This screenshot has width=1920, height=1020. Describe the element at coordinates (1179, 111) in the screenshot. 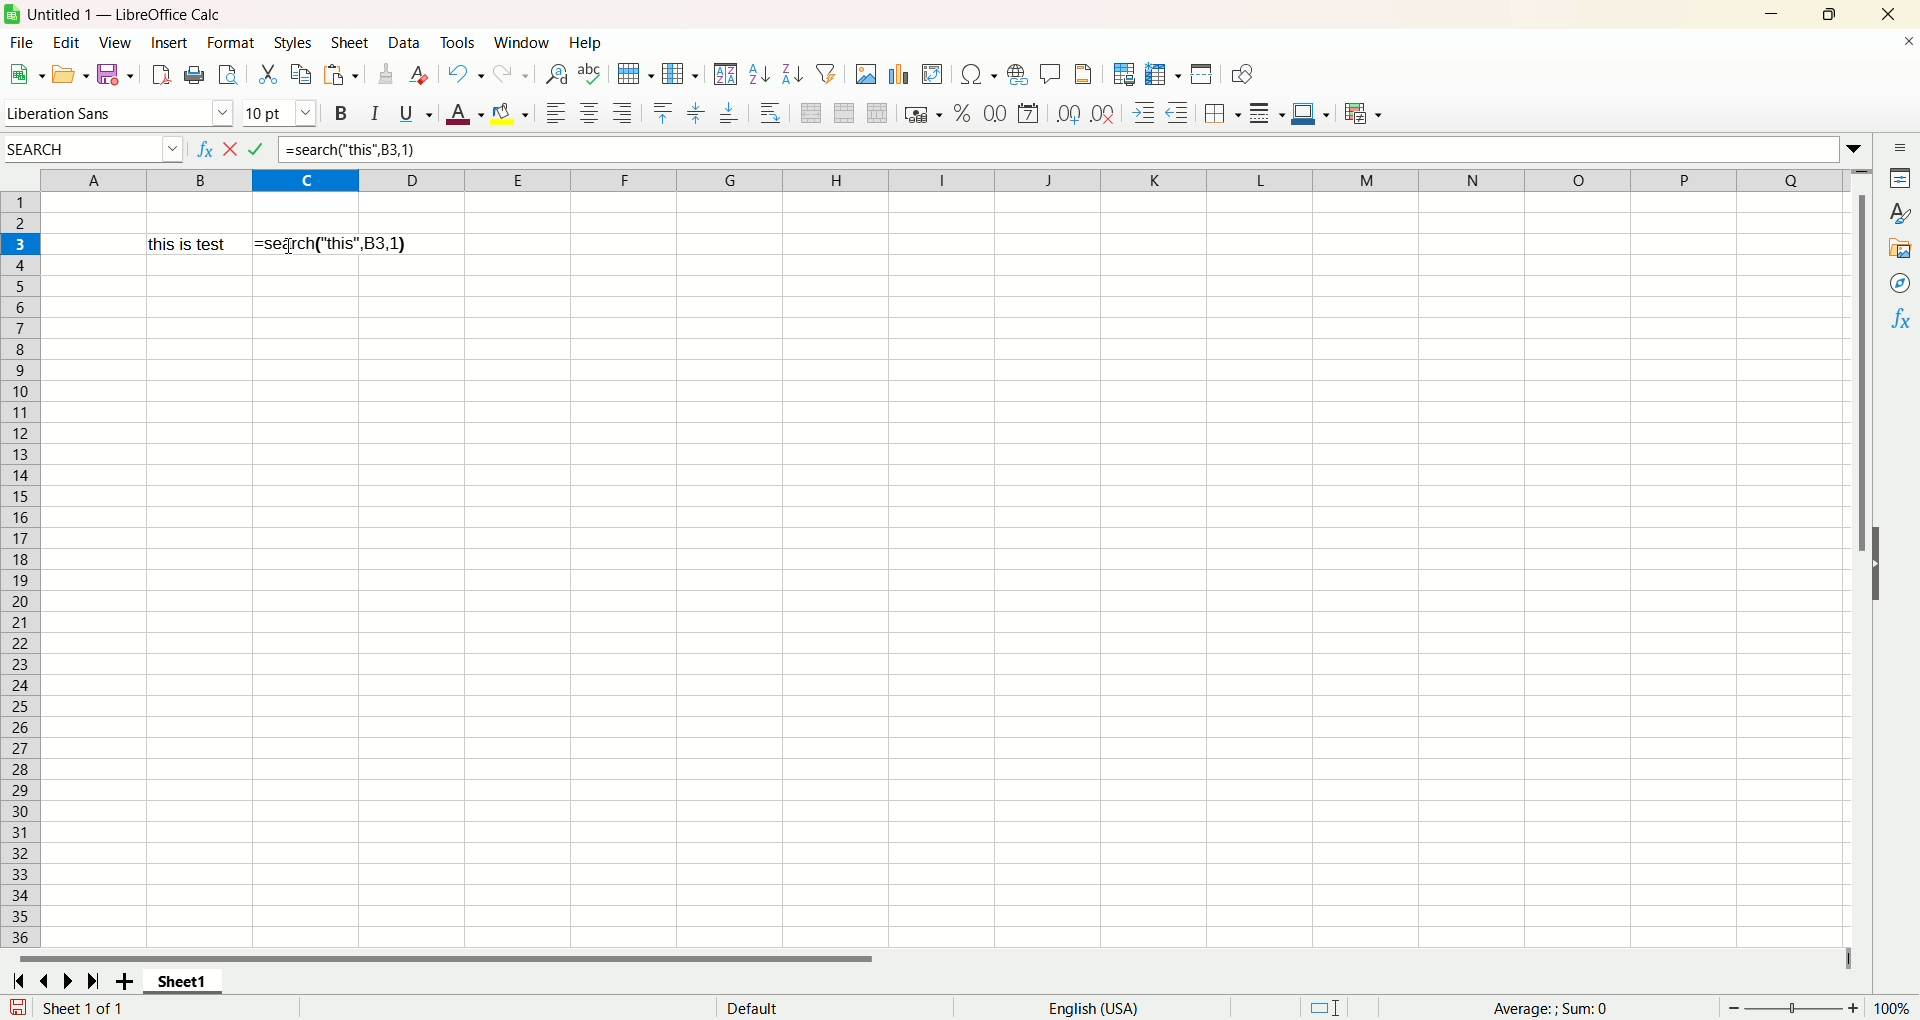

I see `decrease indent` at that location.